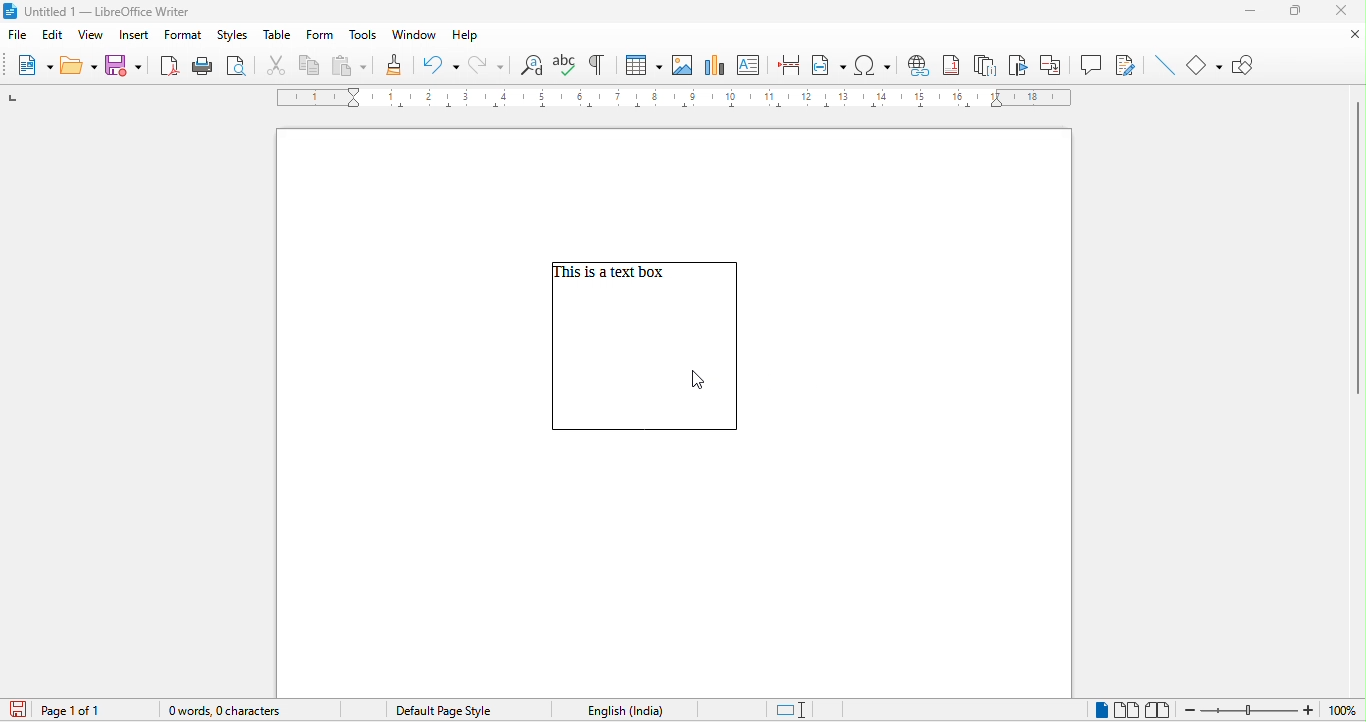  What do you see at coordinates (490, 67) in the screenshot?
I see `redo` at bounding box center [490, 67].